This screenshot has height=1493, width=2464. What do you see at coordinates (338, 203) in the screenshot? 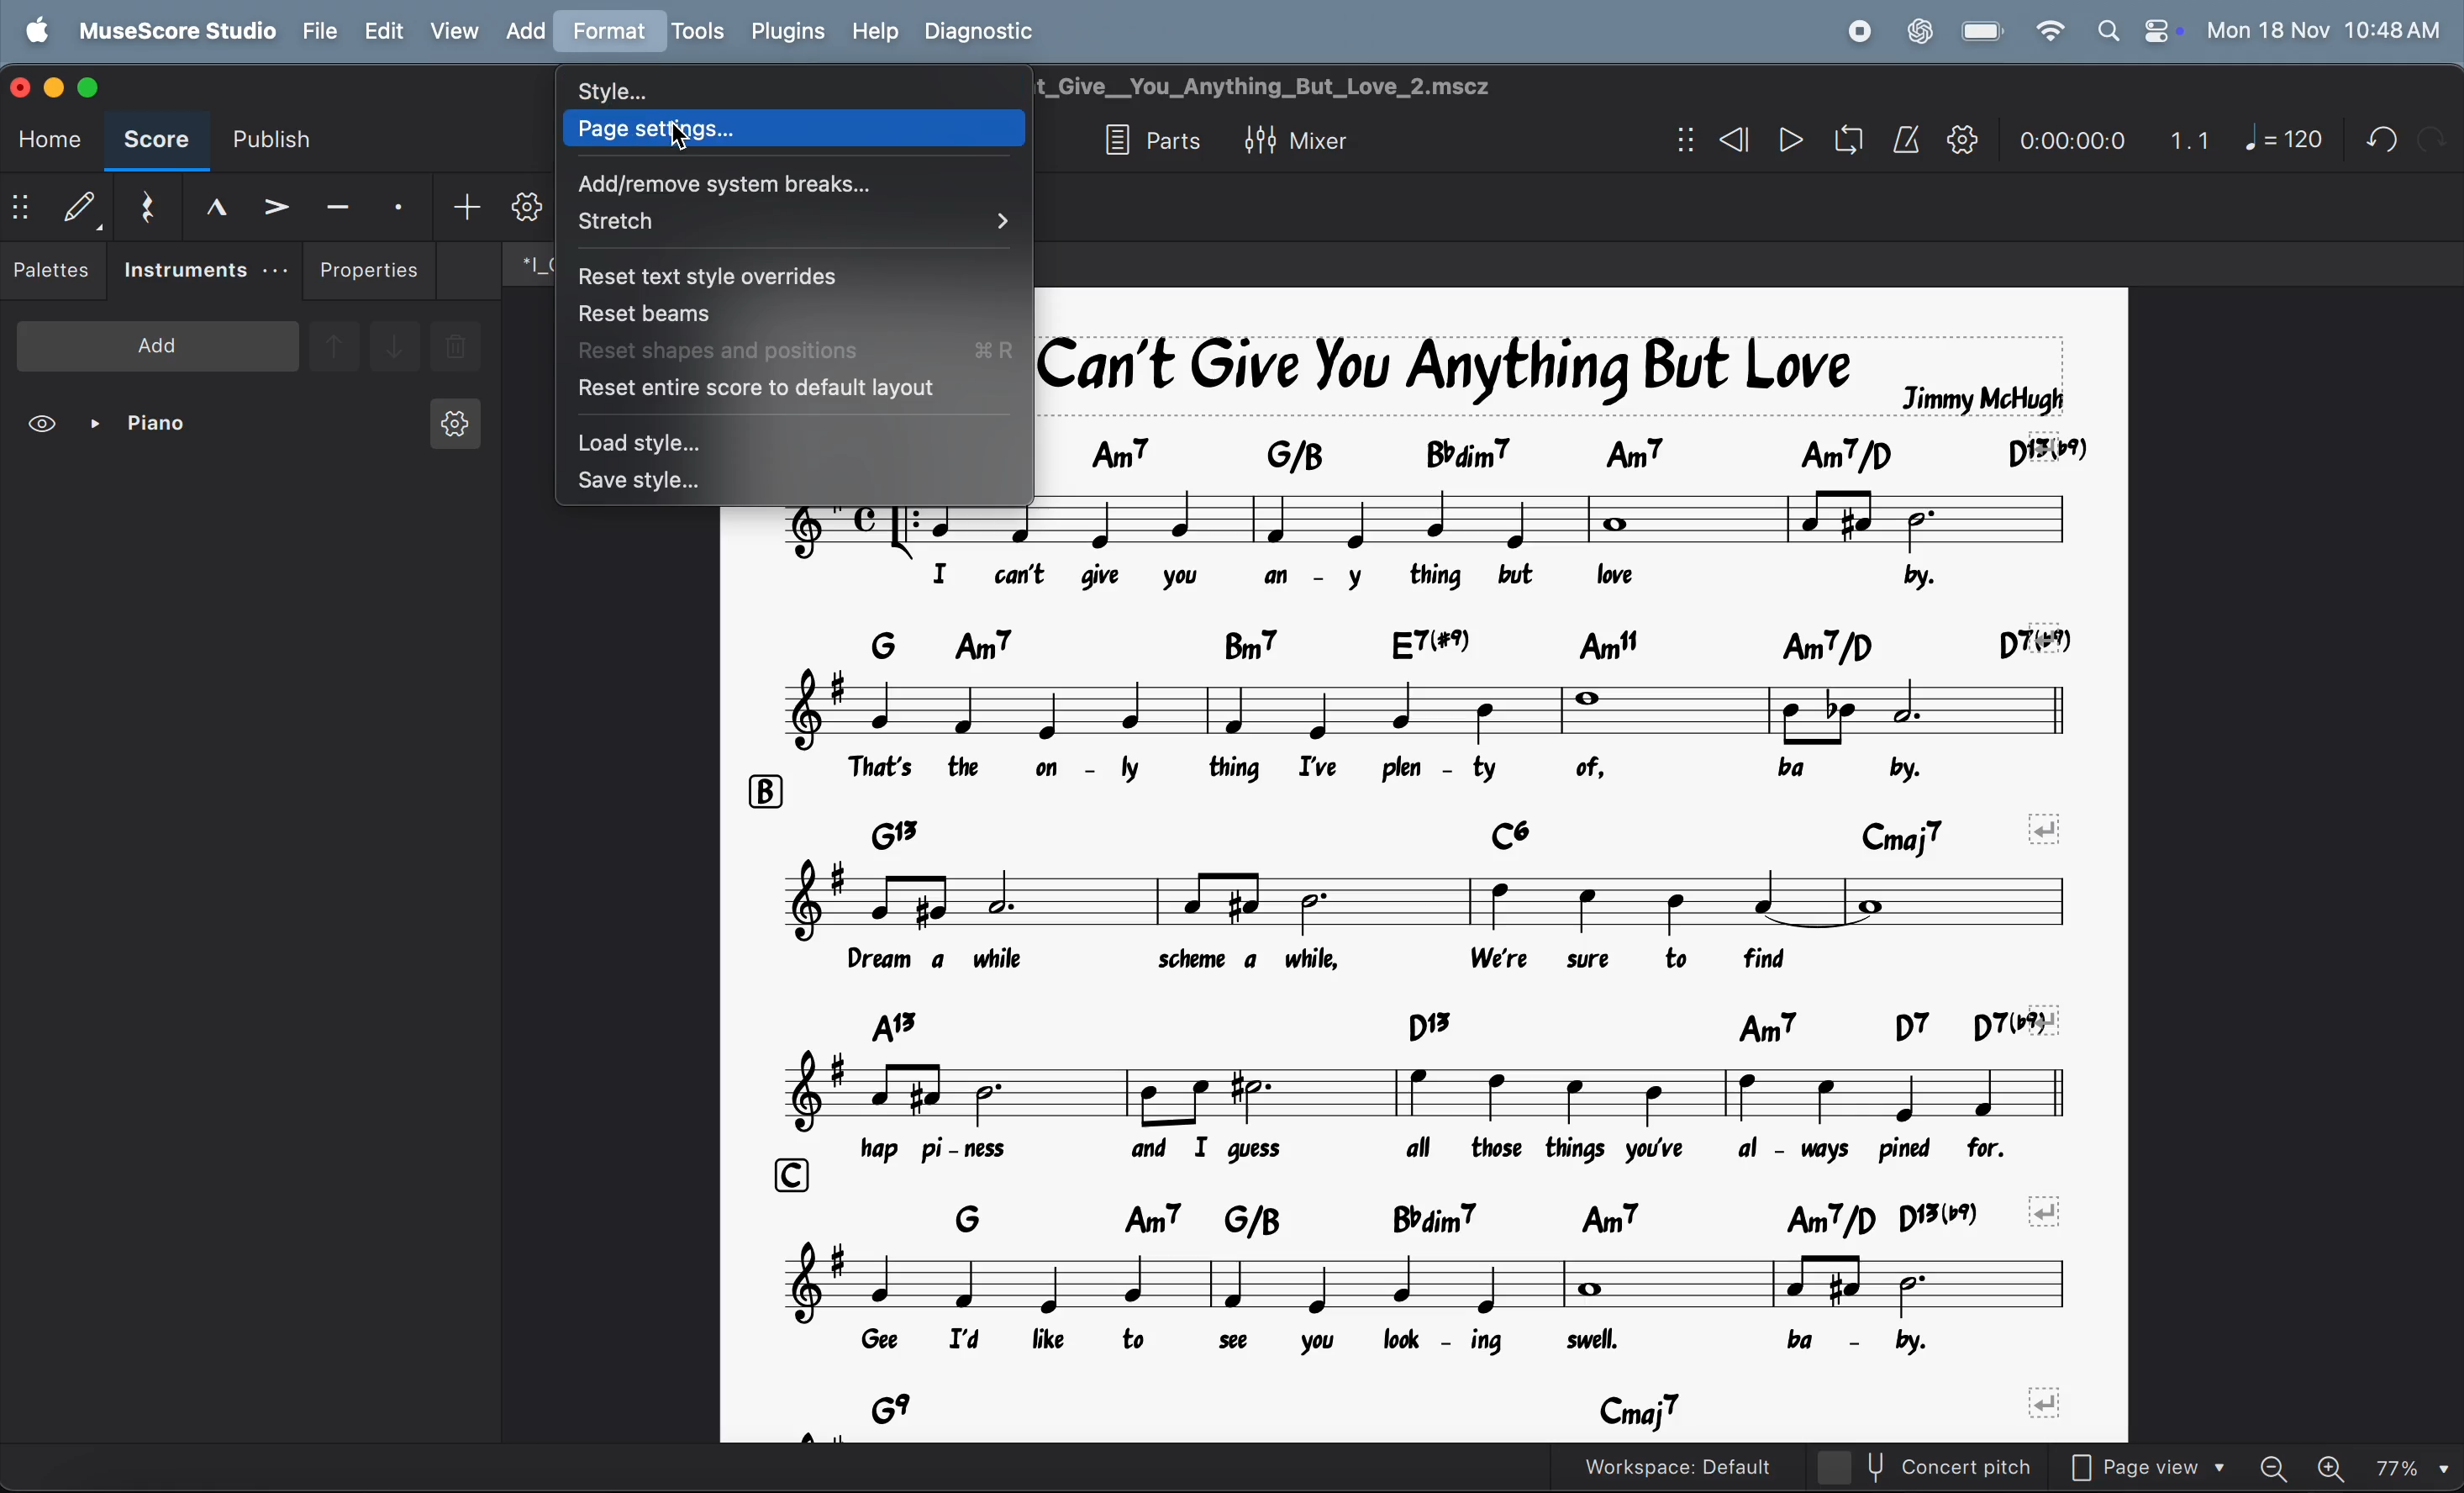
I see `tenuto` at bounding box center [338, 203].